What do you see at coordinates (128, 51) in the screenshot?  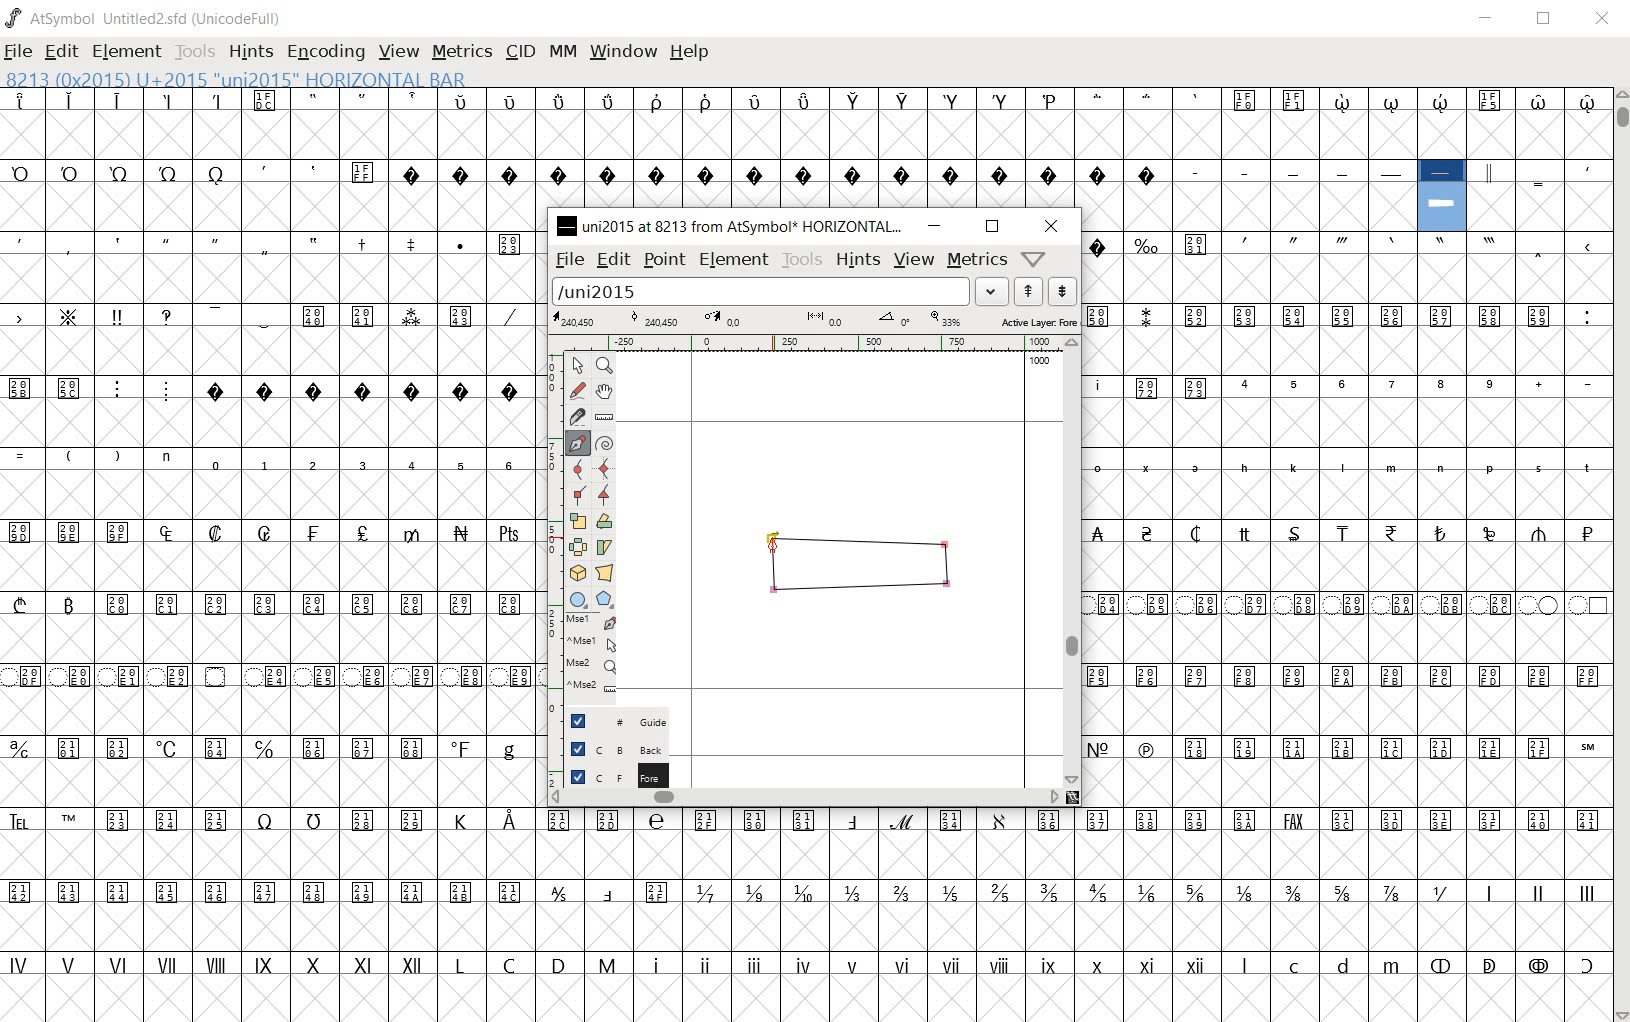 I see `ELEMENT` at bounding box center [128, 51].